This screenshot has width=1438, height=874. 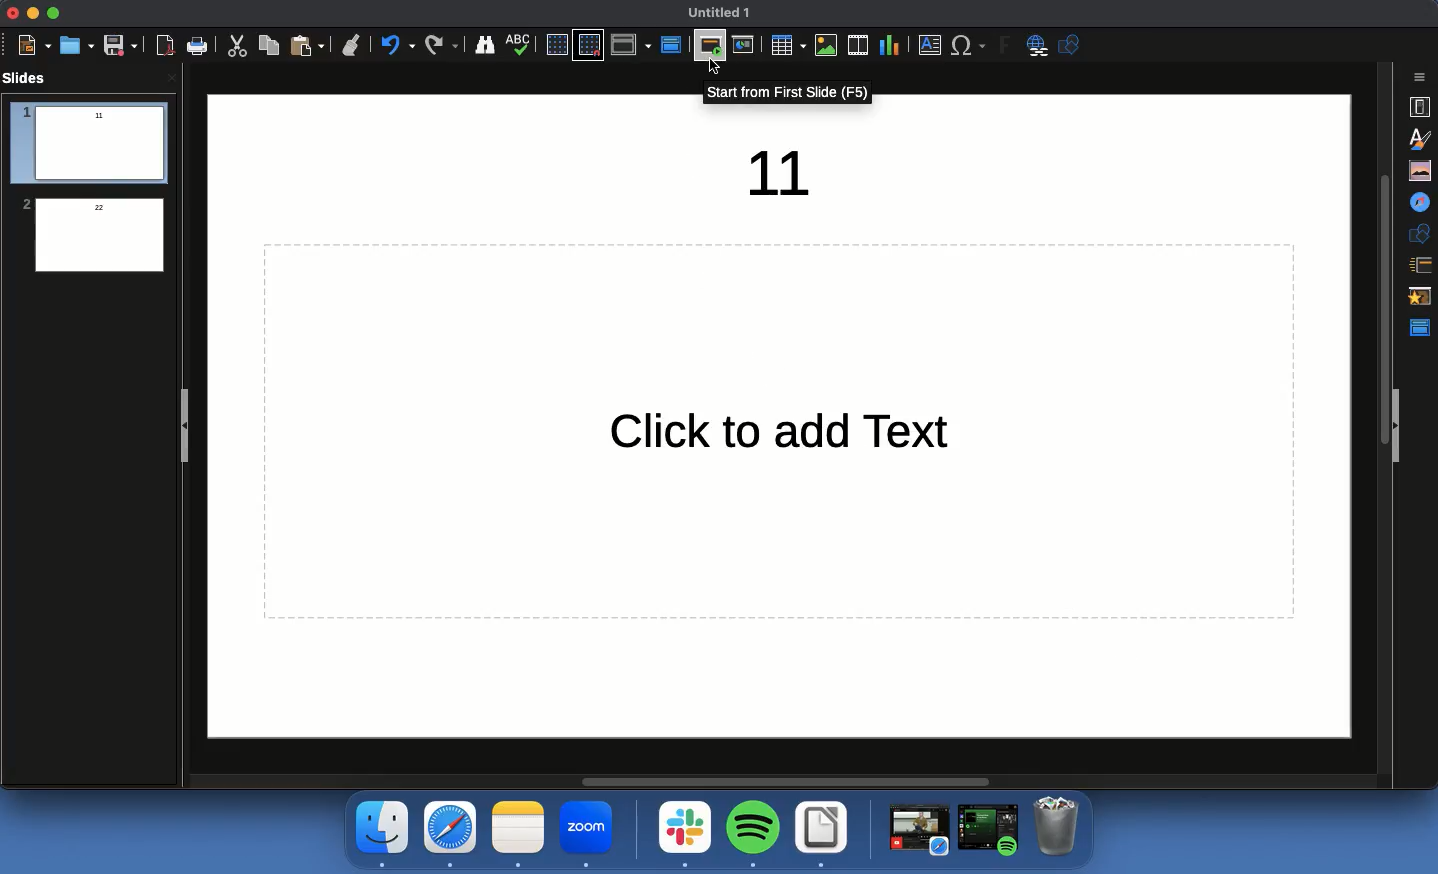 I want to click on Start from first slide, so click(x=788, y=94).